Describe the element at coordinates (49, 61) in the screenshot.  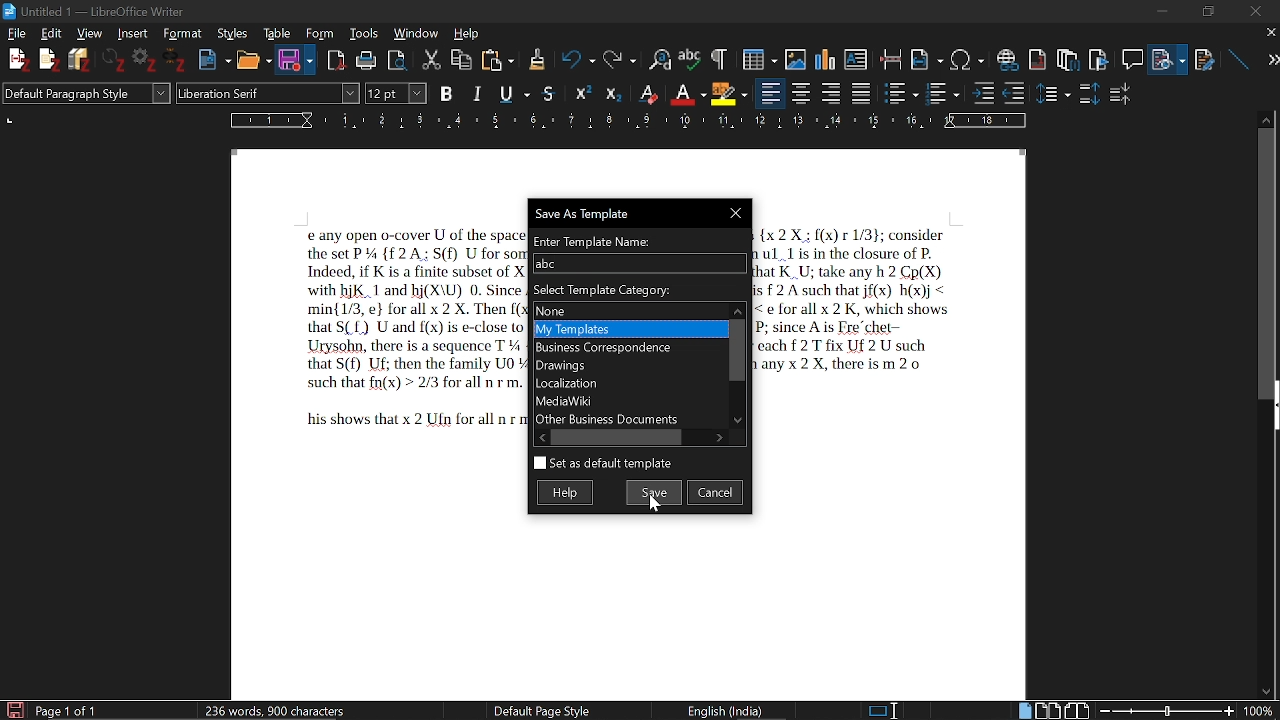
I see `` at that location.